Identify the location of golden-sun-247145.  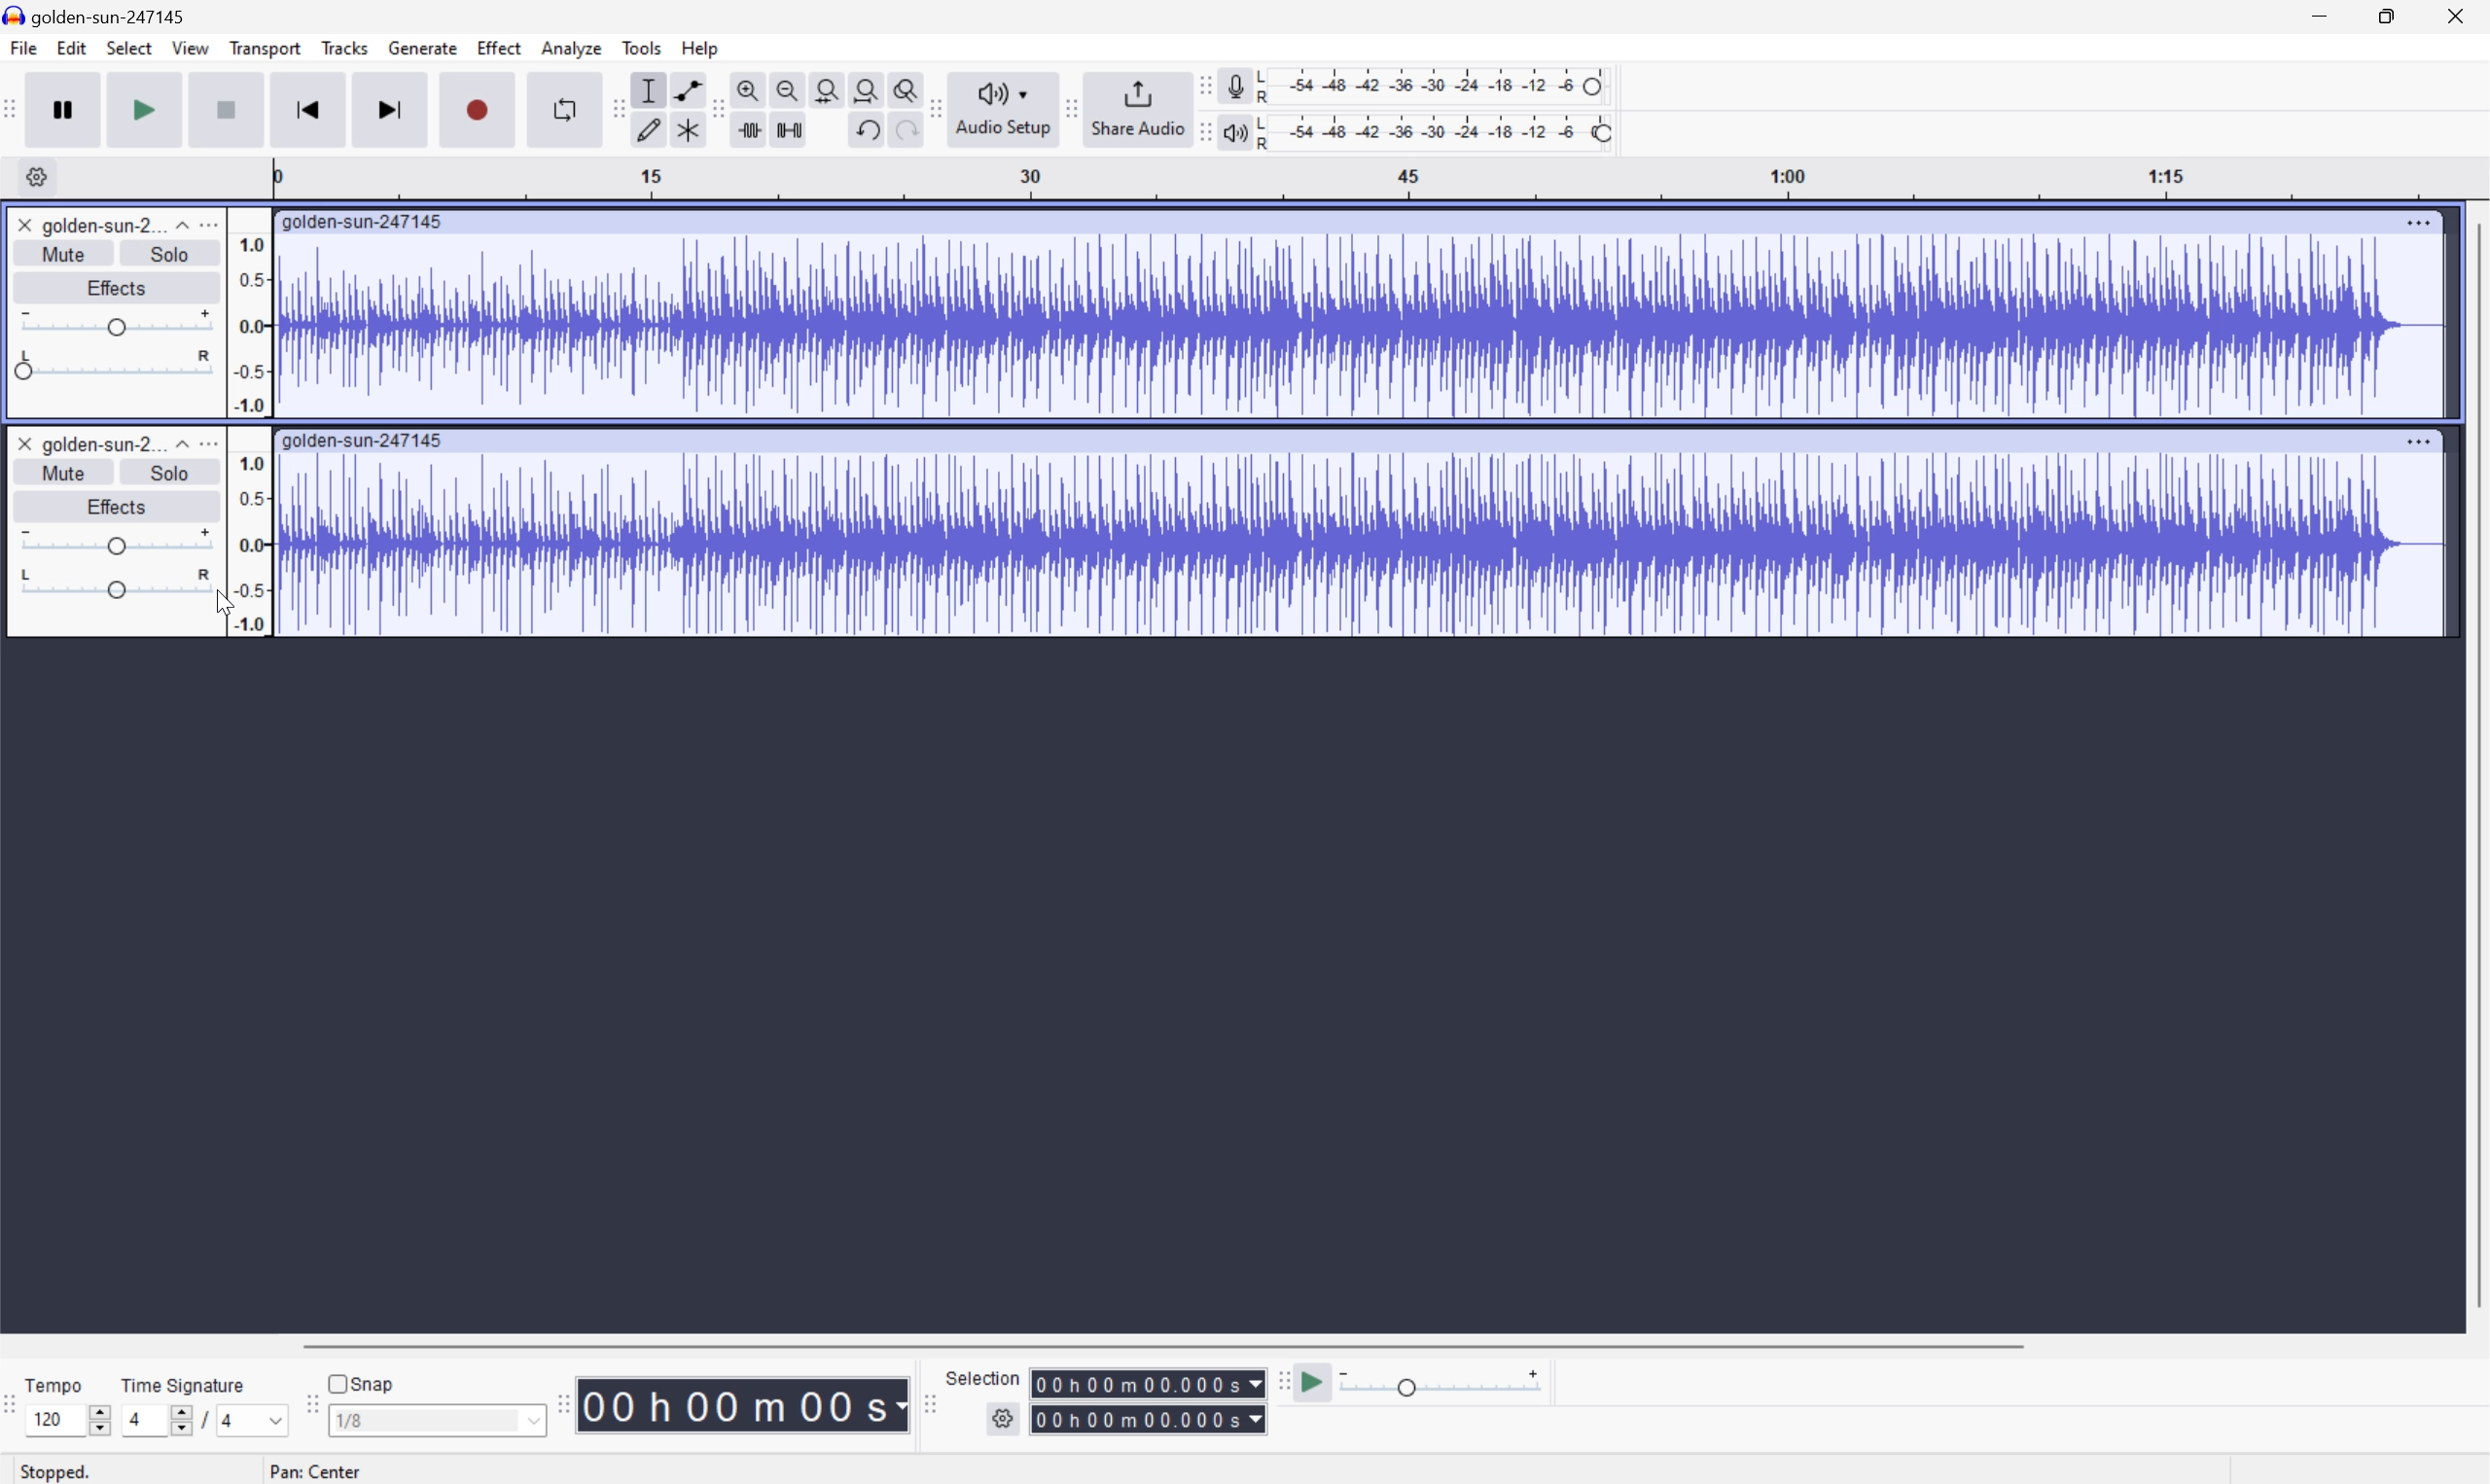
(100, 15).